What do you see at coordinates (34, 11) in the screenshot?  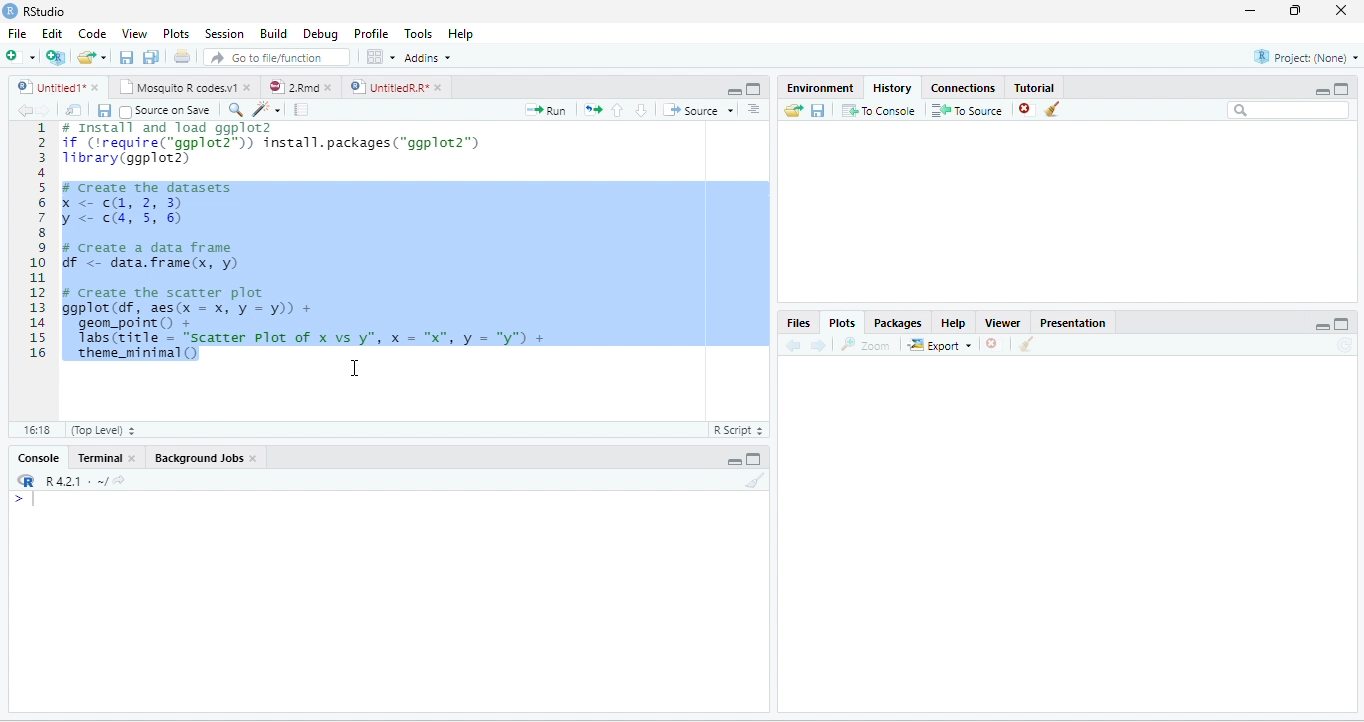 I see `RStudio` at bounding box center [34, 11].